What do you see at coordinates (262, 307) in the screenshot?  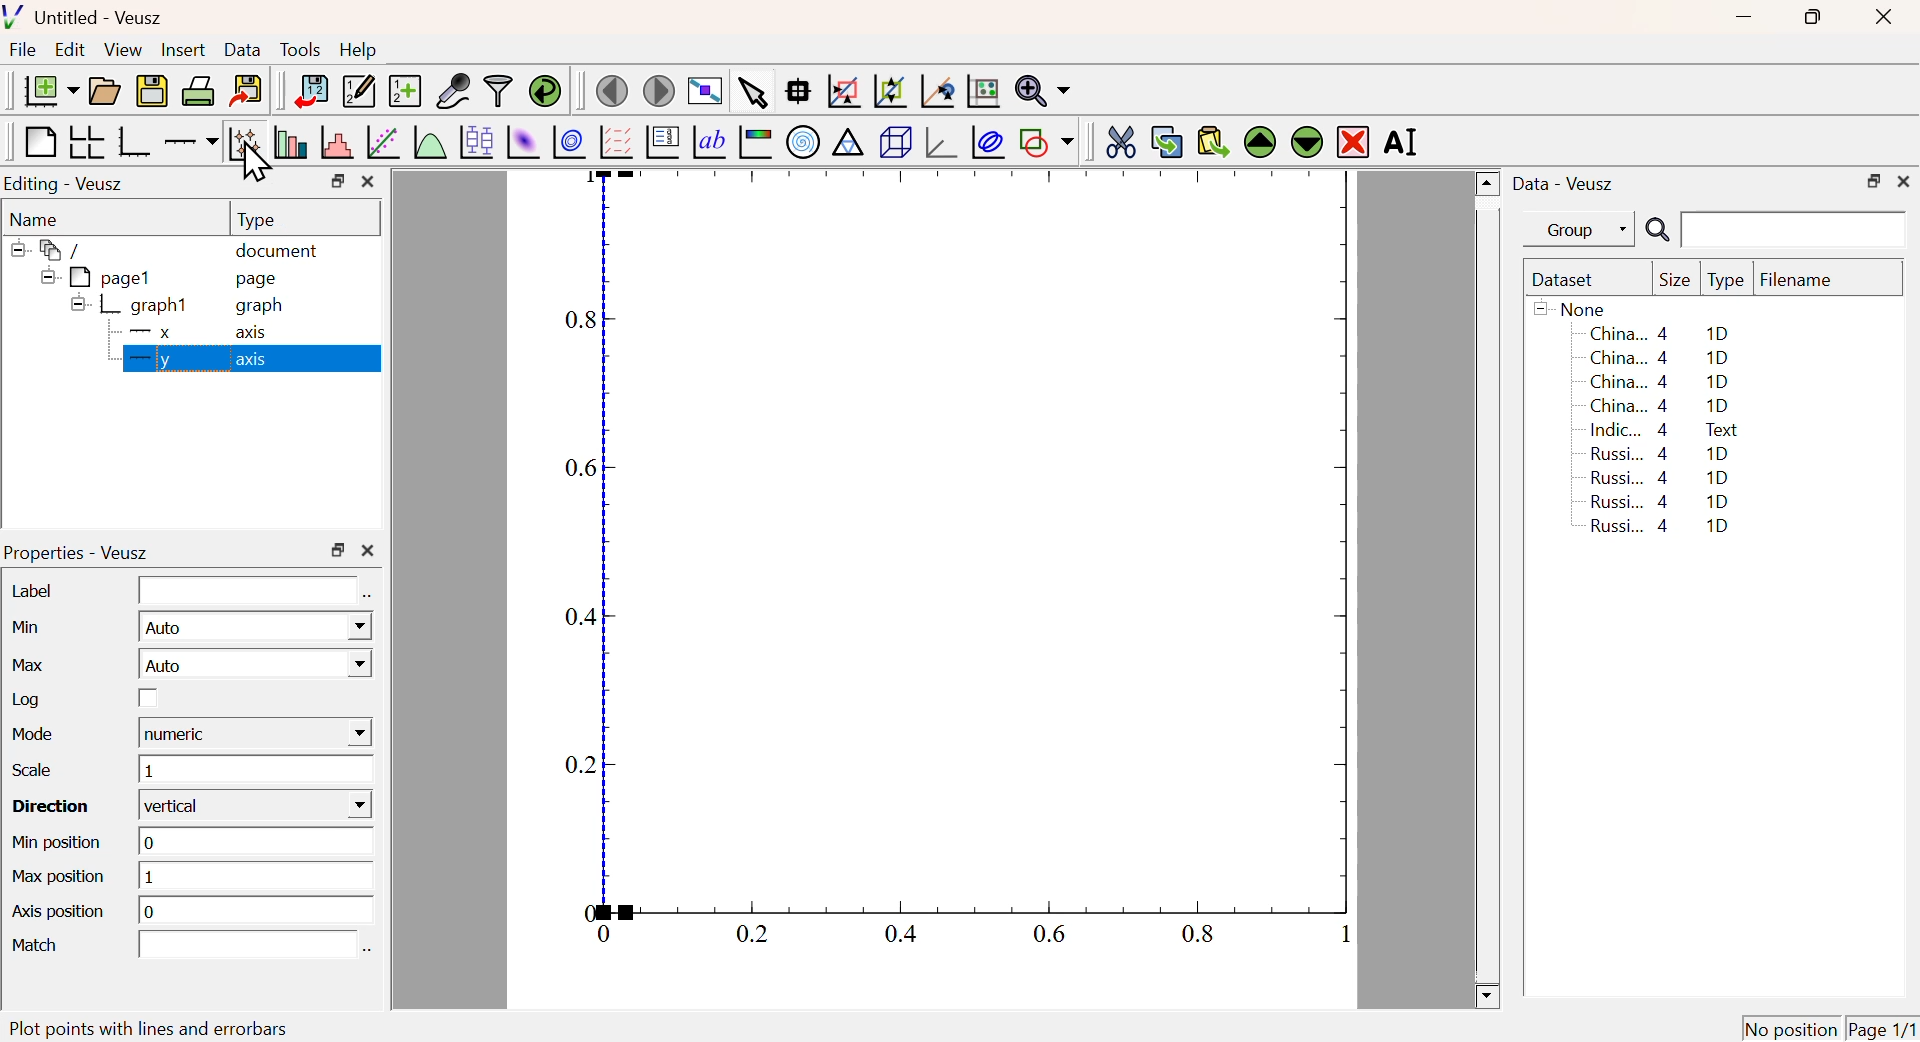 I see `graph` at bounding box center [262, 307].